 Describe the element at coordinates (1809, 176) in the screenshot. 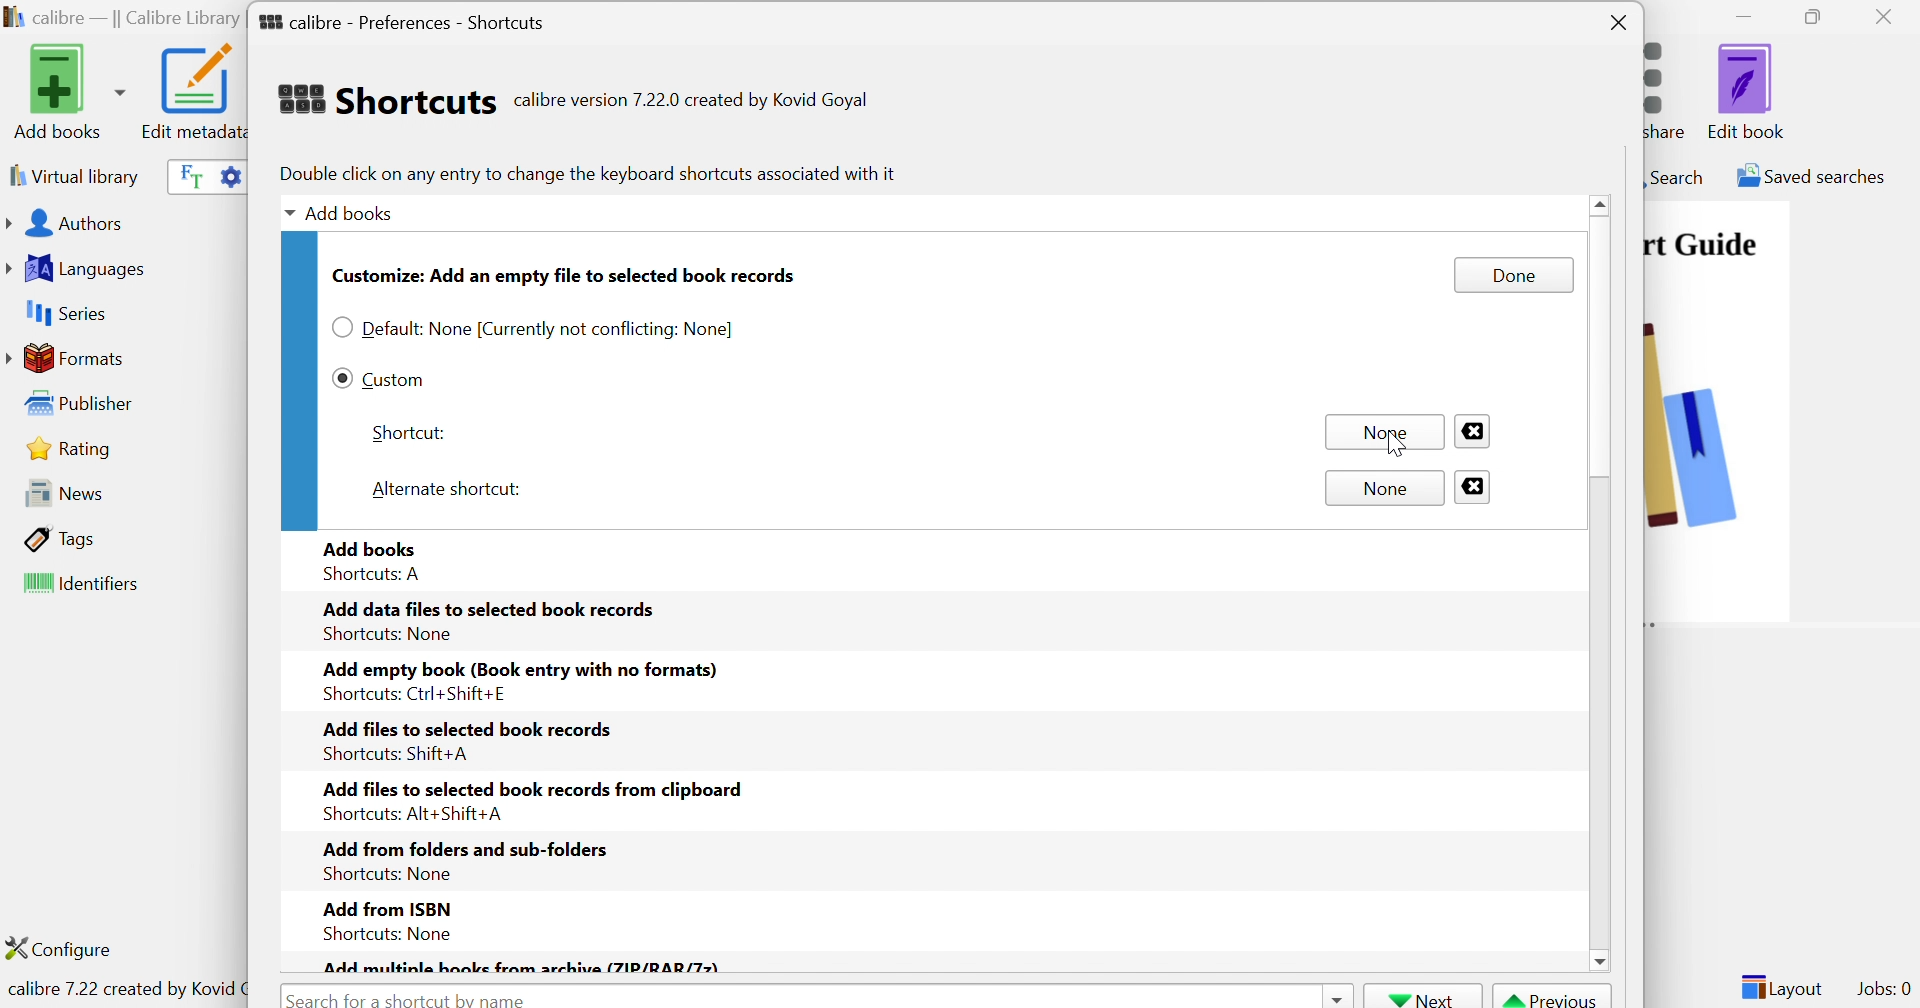

I see `Saved searches` at that location.